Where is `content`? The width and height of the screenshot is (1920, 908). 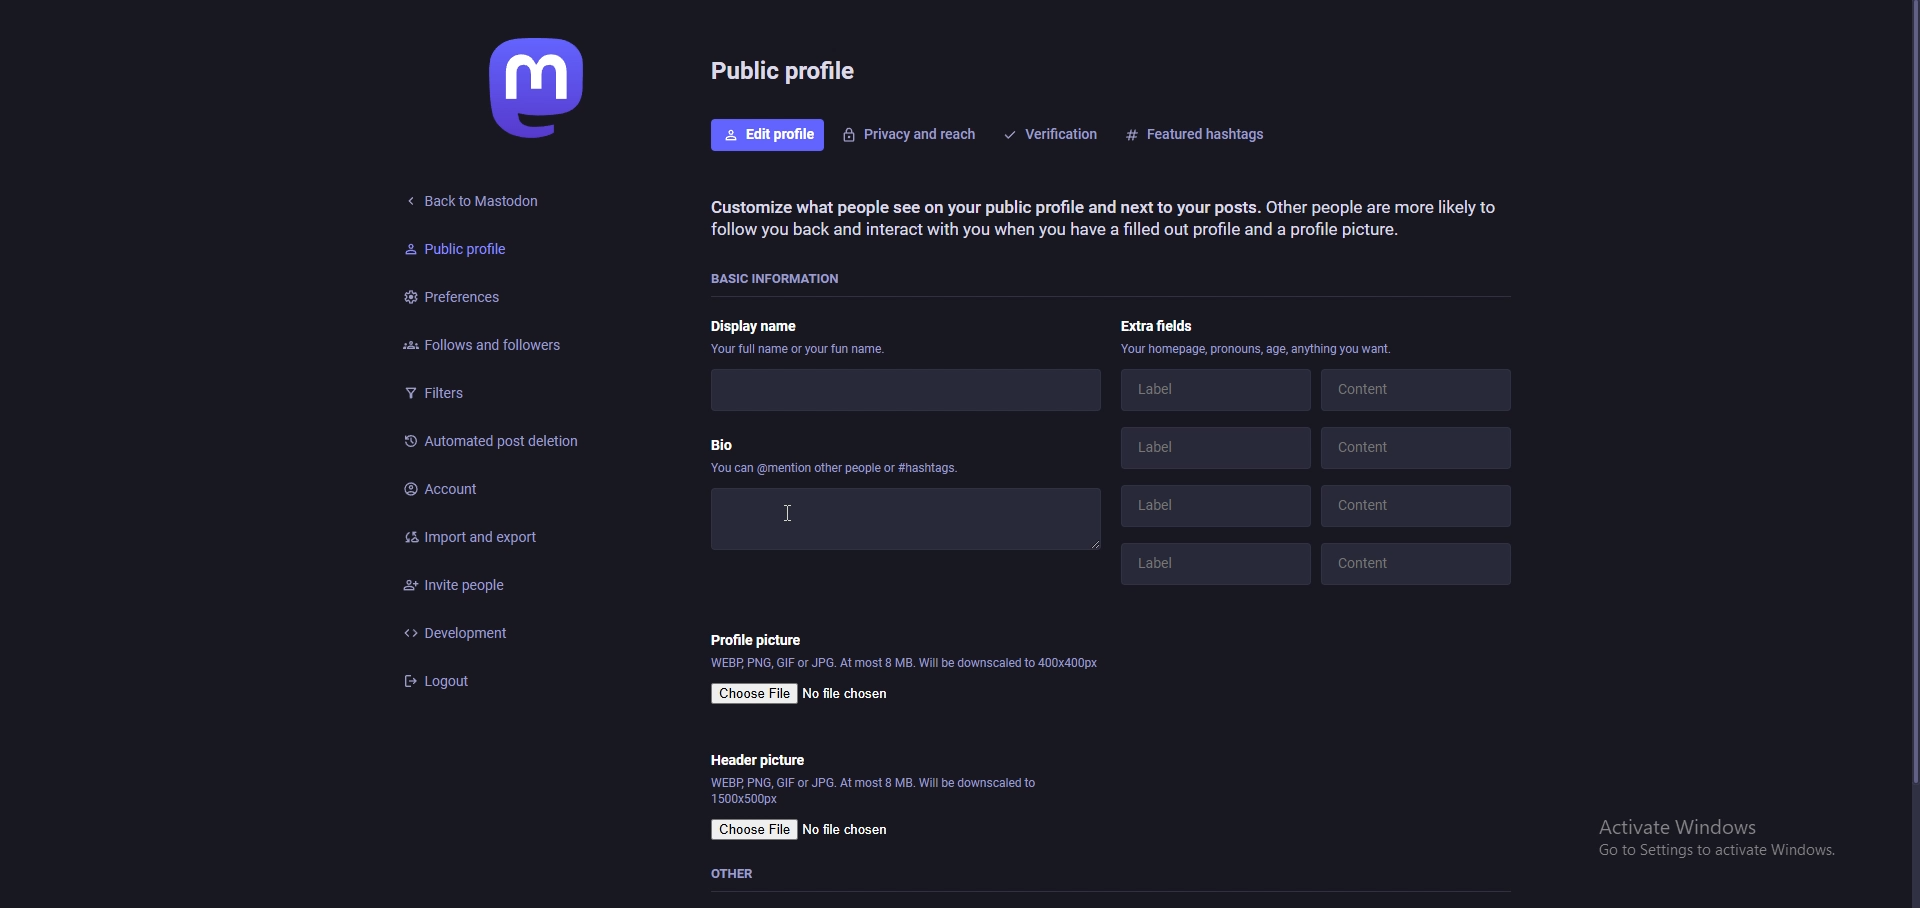 content is located at coordinates (1413, 388).